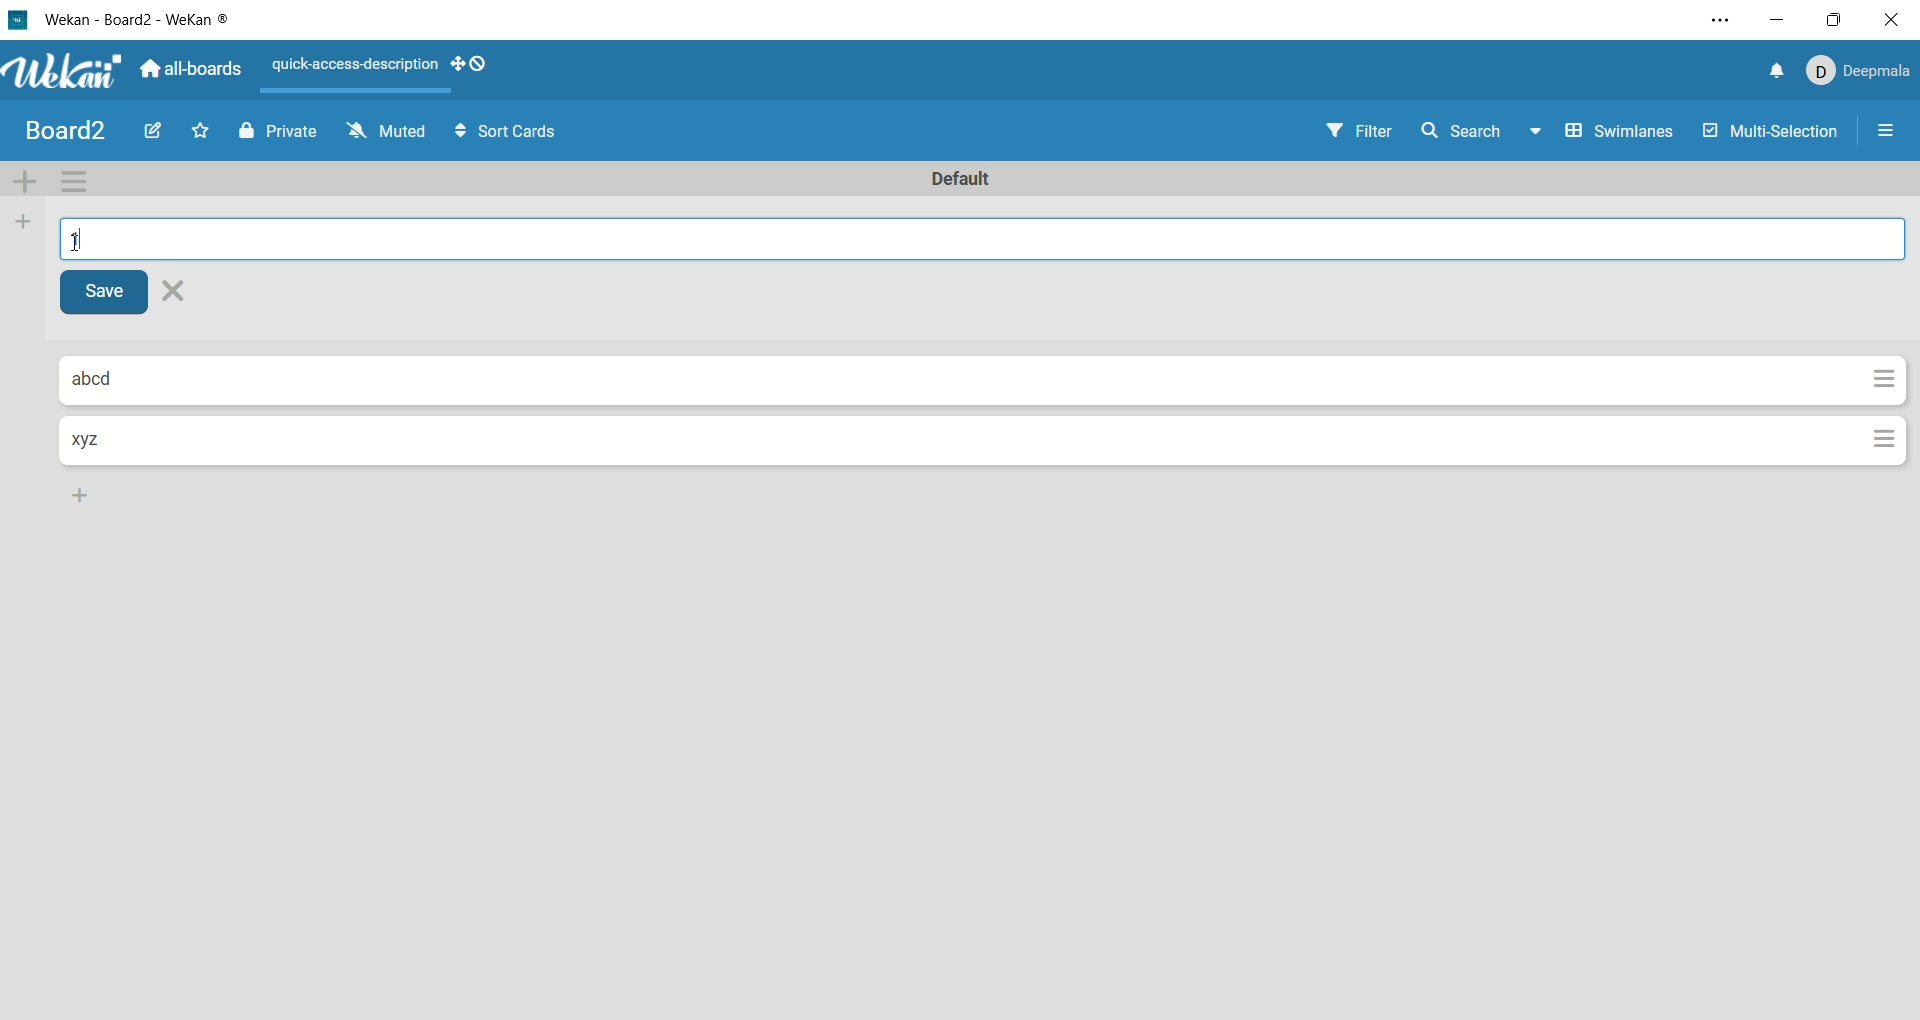 This screenshot has height=1020, width=1920. What do you see at coordinates (969, 181) in the screenshot?
I see `default` at bounding box center [969, 181].